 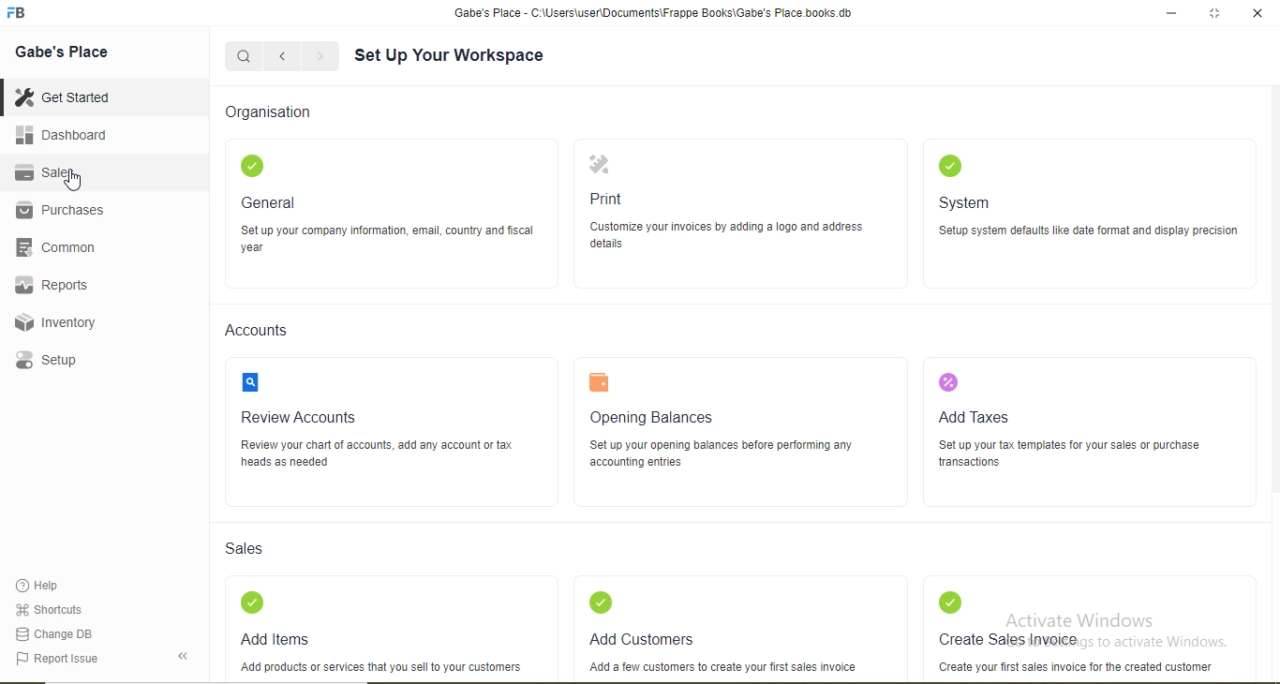 What do you see at coordinates (246, 58) in the screenshot?
I see `search` at bounding box center [246, 58].